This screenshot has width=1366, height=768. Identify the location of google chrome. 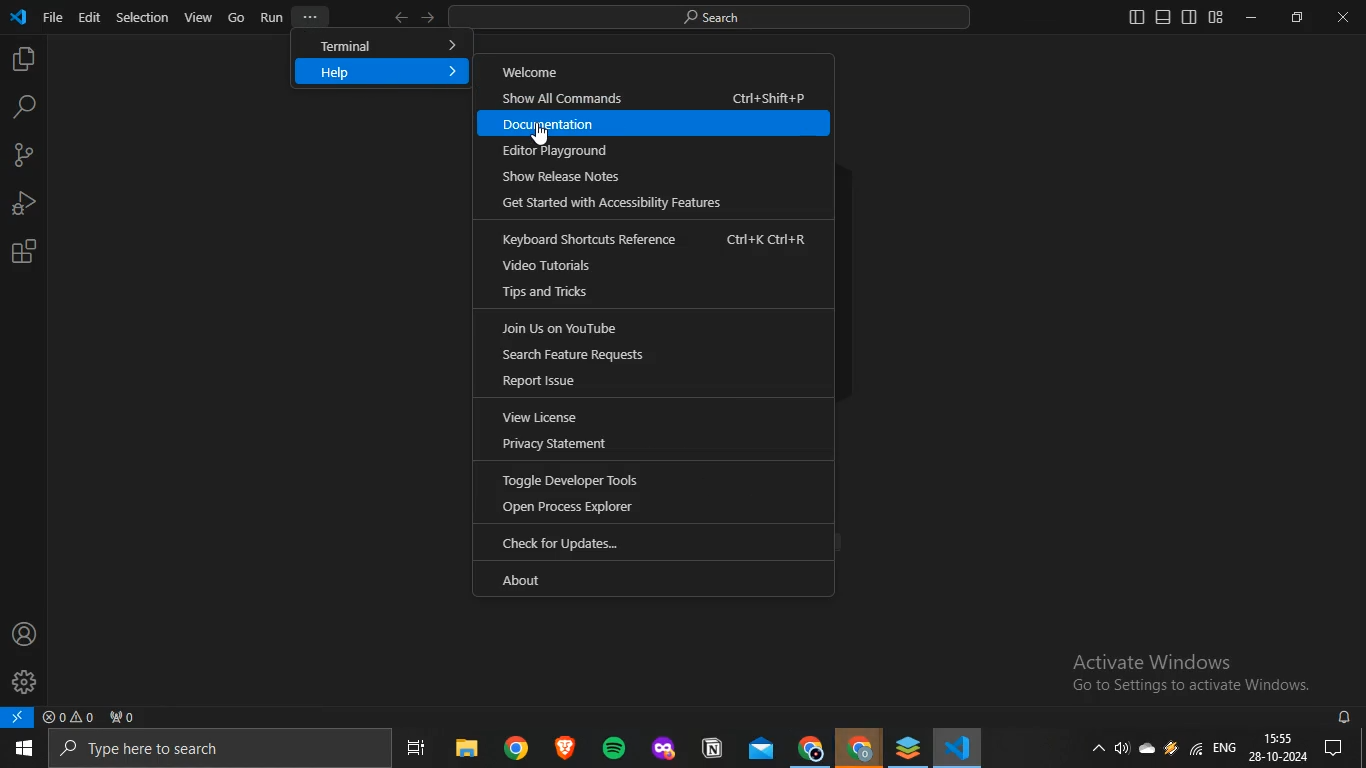
(810, 748).